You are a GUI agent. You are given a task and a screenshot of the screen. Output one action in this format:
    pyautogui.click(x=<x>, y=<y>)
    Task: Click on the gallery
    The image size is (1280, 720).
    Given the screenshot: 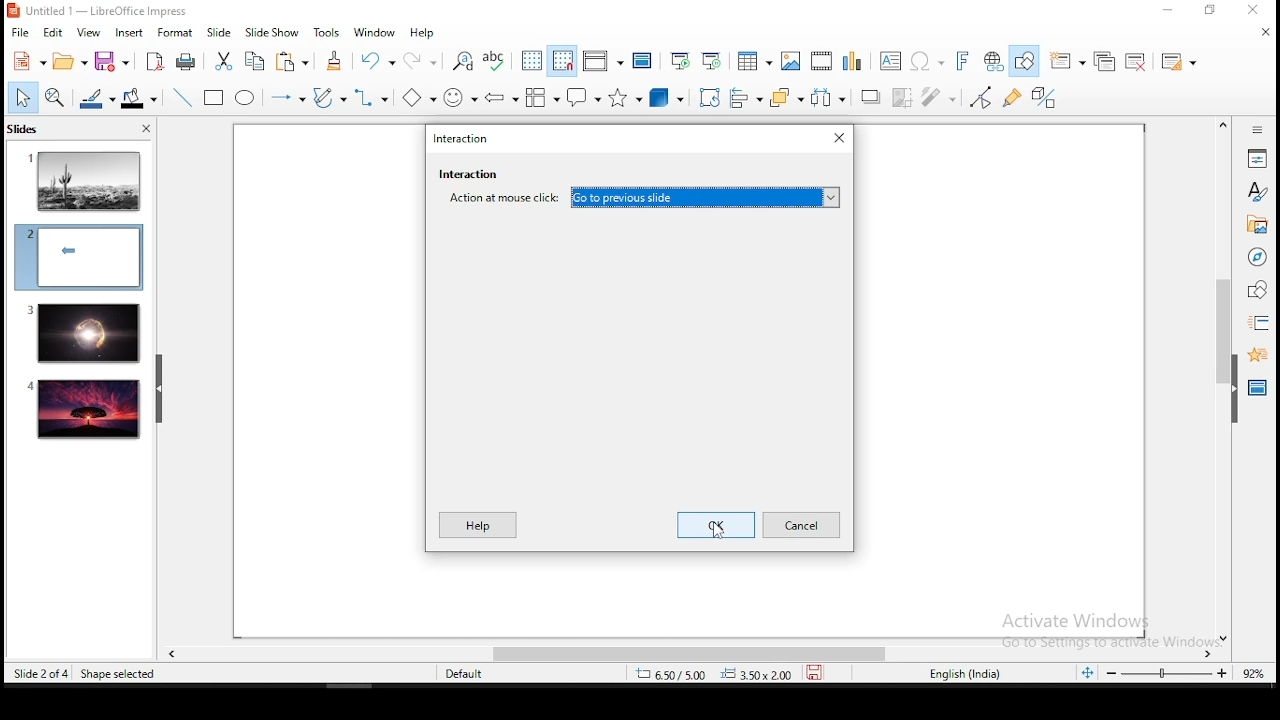 What is the action you would take?
    pyautogui.click(x=1257, y=227)
    